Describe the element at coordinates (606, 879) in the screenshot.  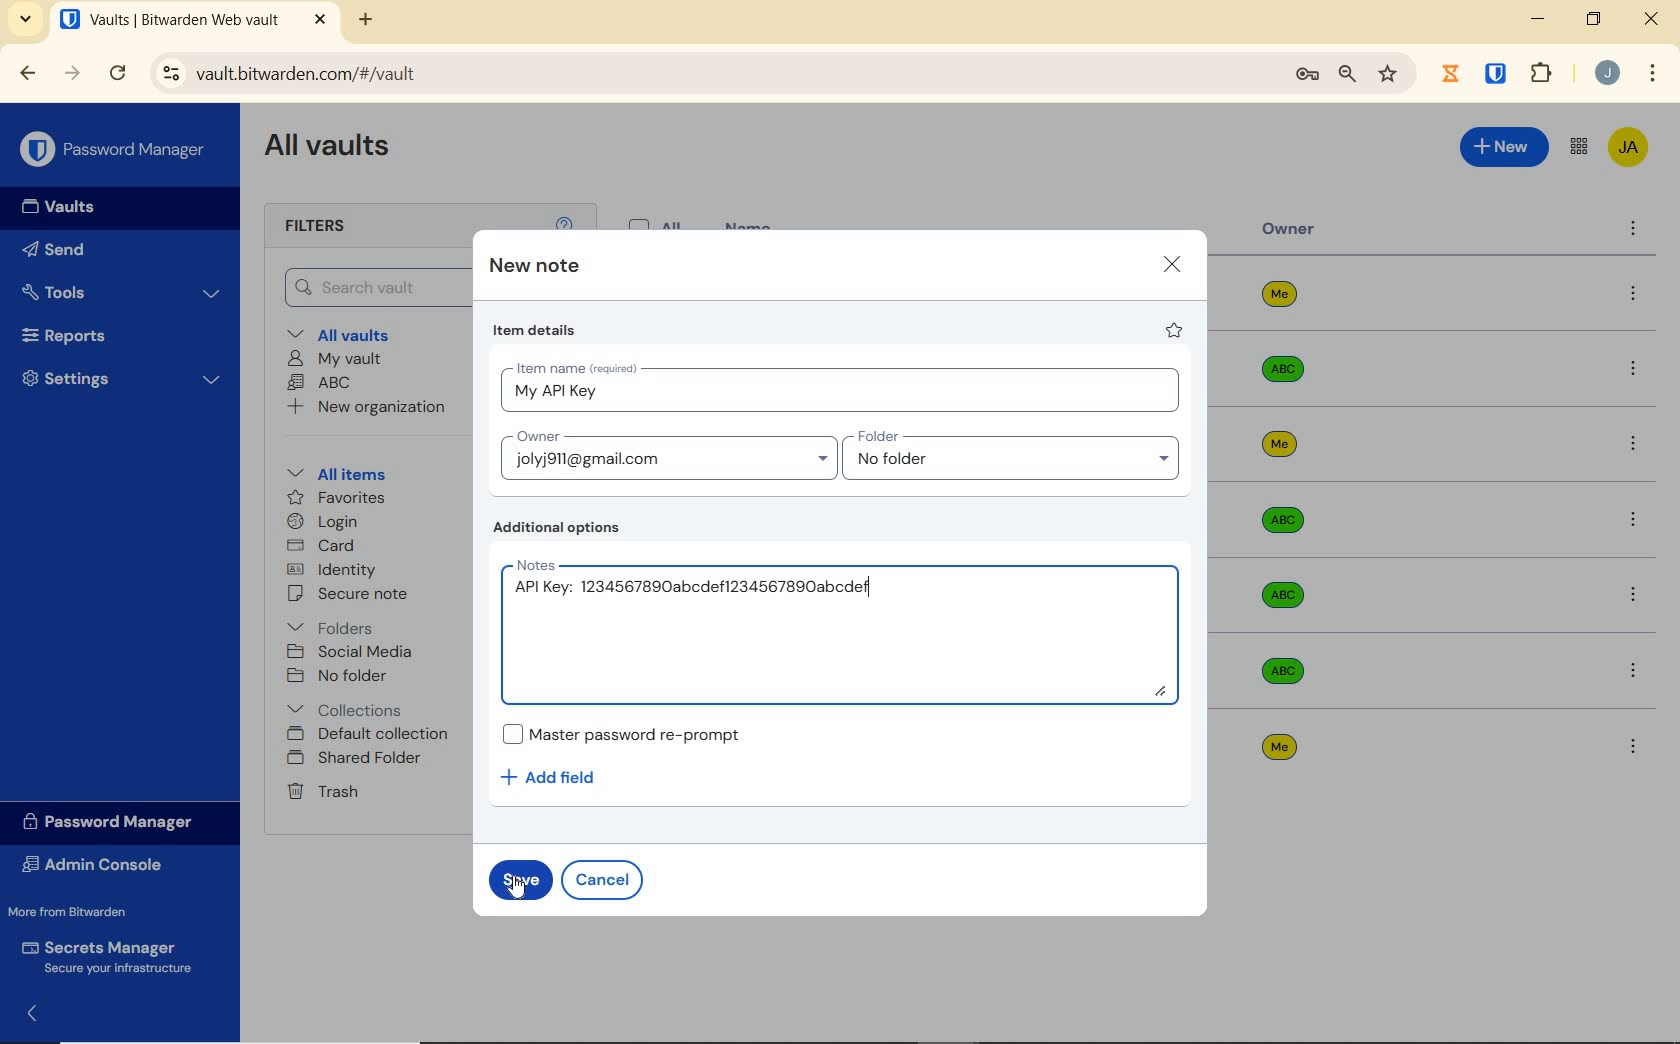
I see `cancel` at that location.